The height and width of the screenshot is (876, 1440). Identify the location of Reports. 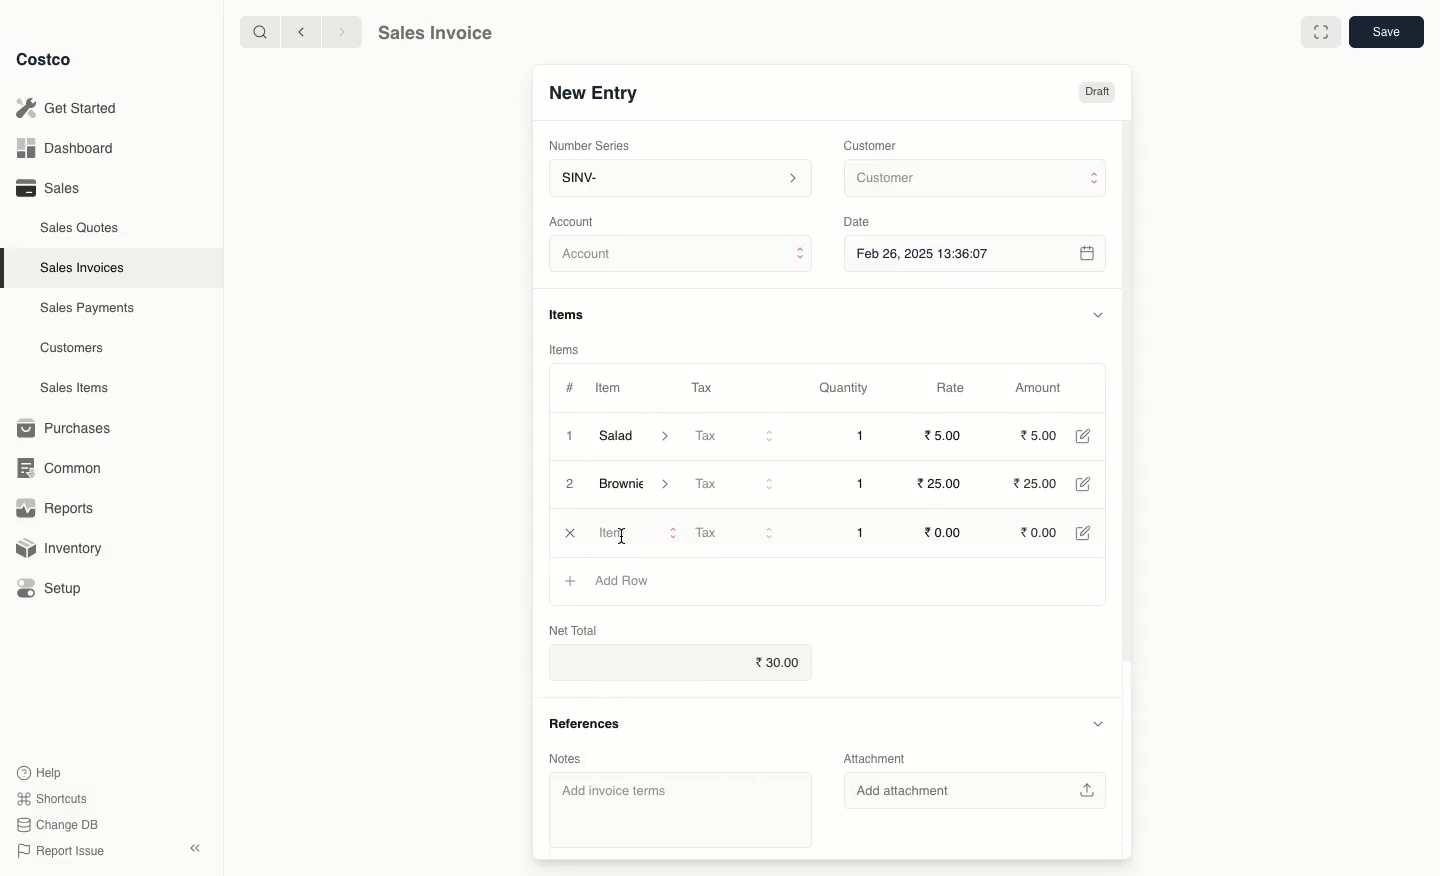
(56, 510).